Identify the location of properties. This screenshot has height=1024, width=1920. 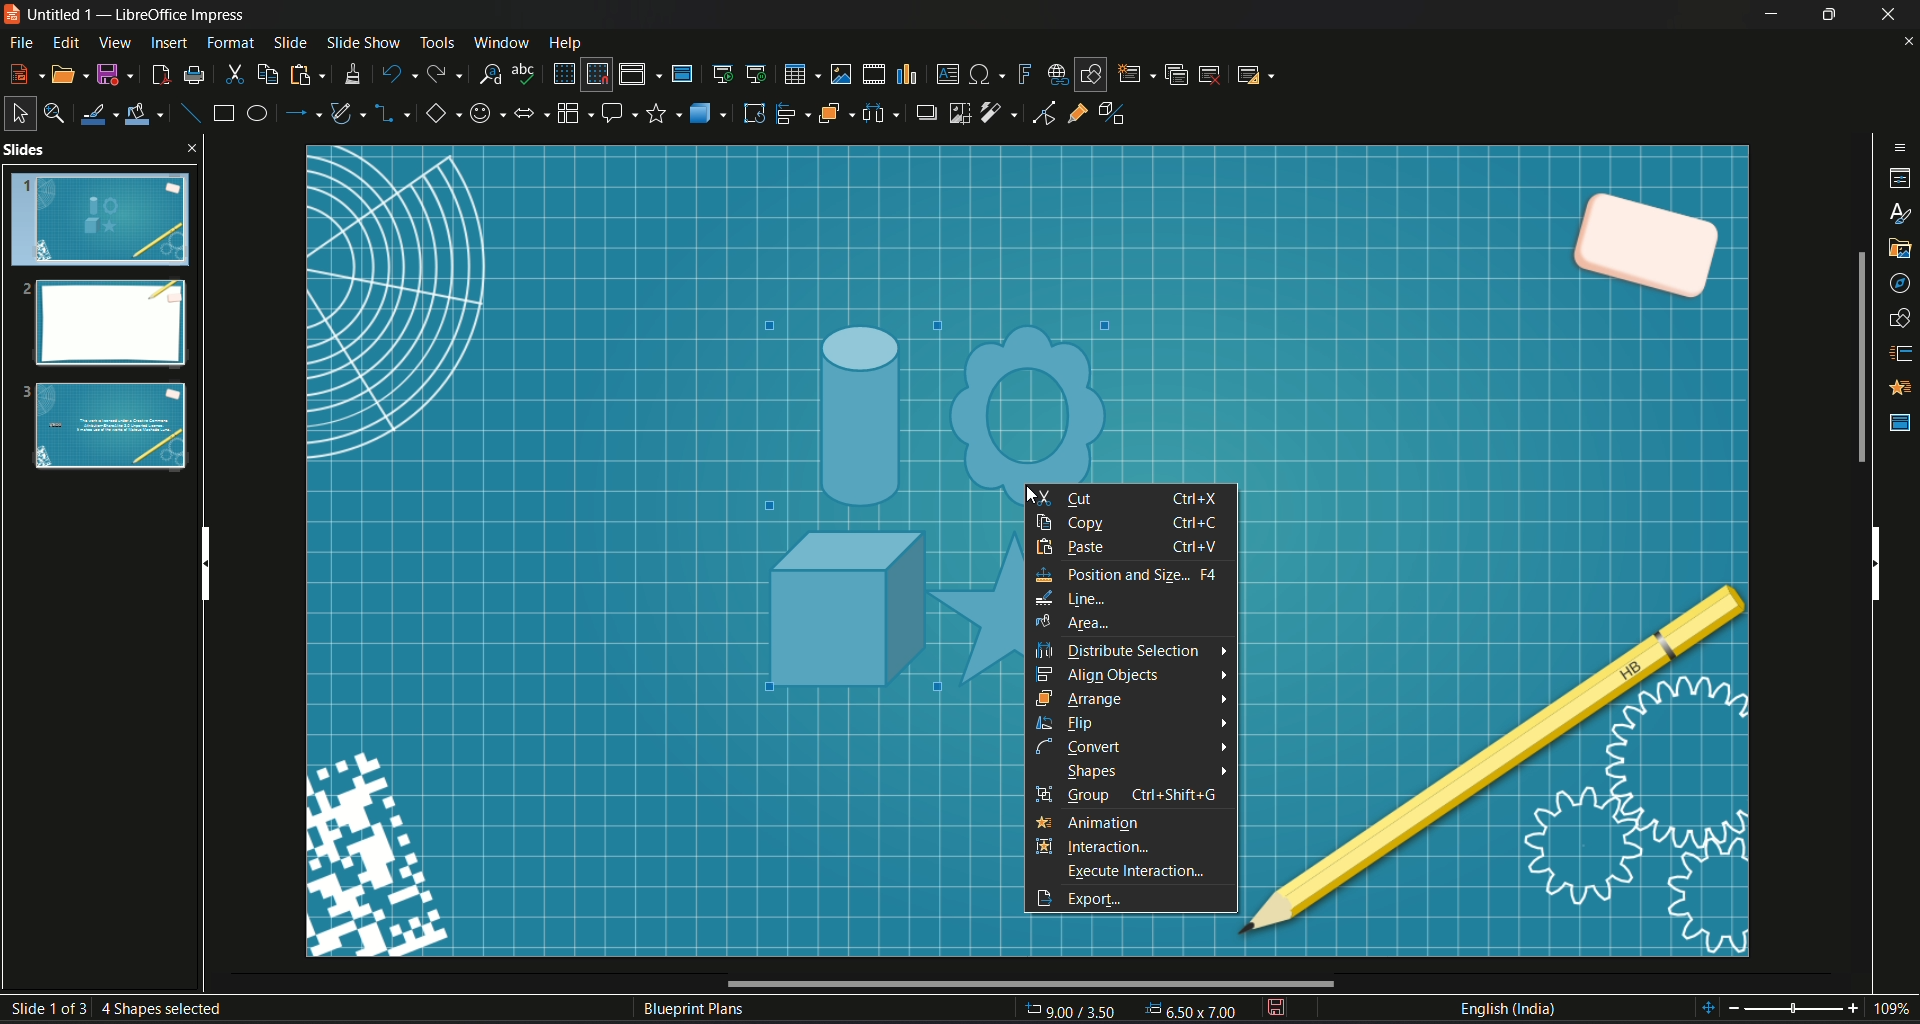
(1901, 181).